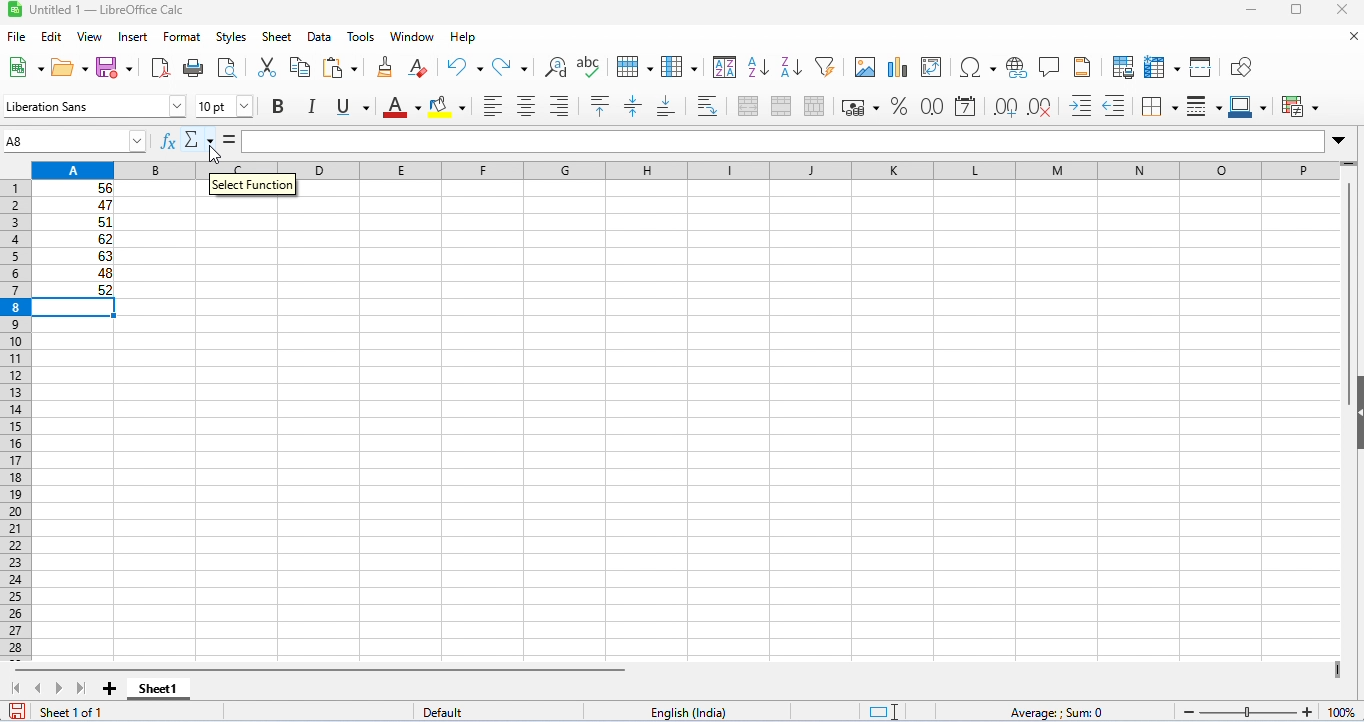 This screenshot has width=1364, height=722. What do you see at coordinates (1164, 67) in the screenshot?
I see `freeze rows and columns` at bounding box center [1164, 67].